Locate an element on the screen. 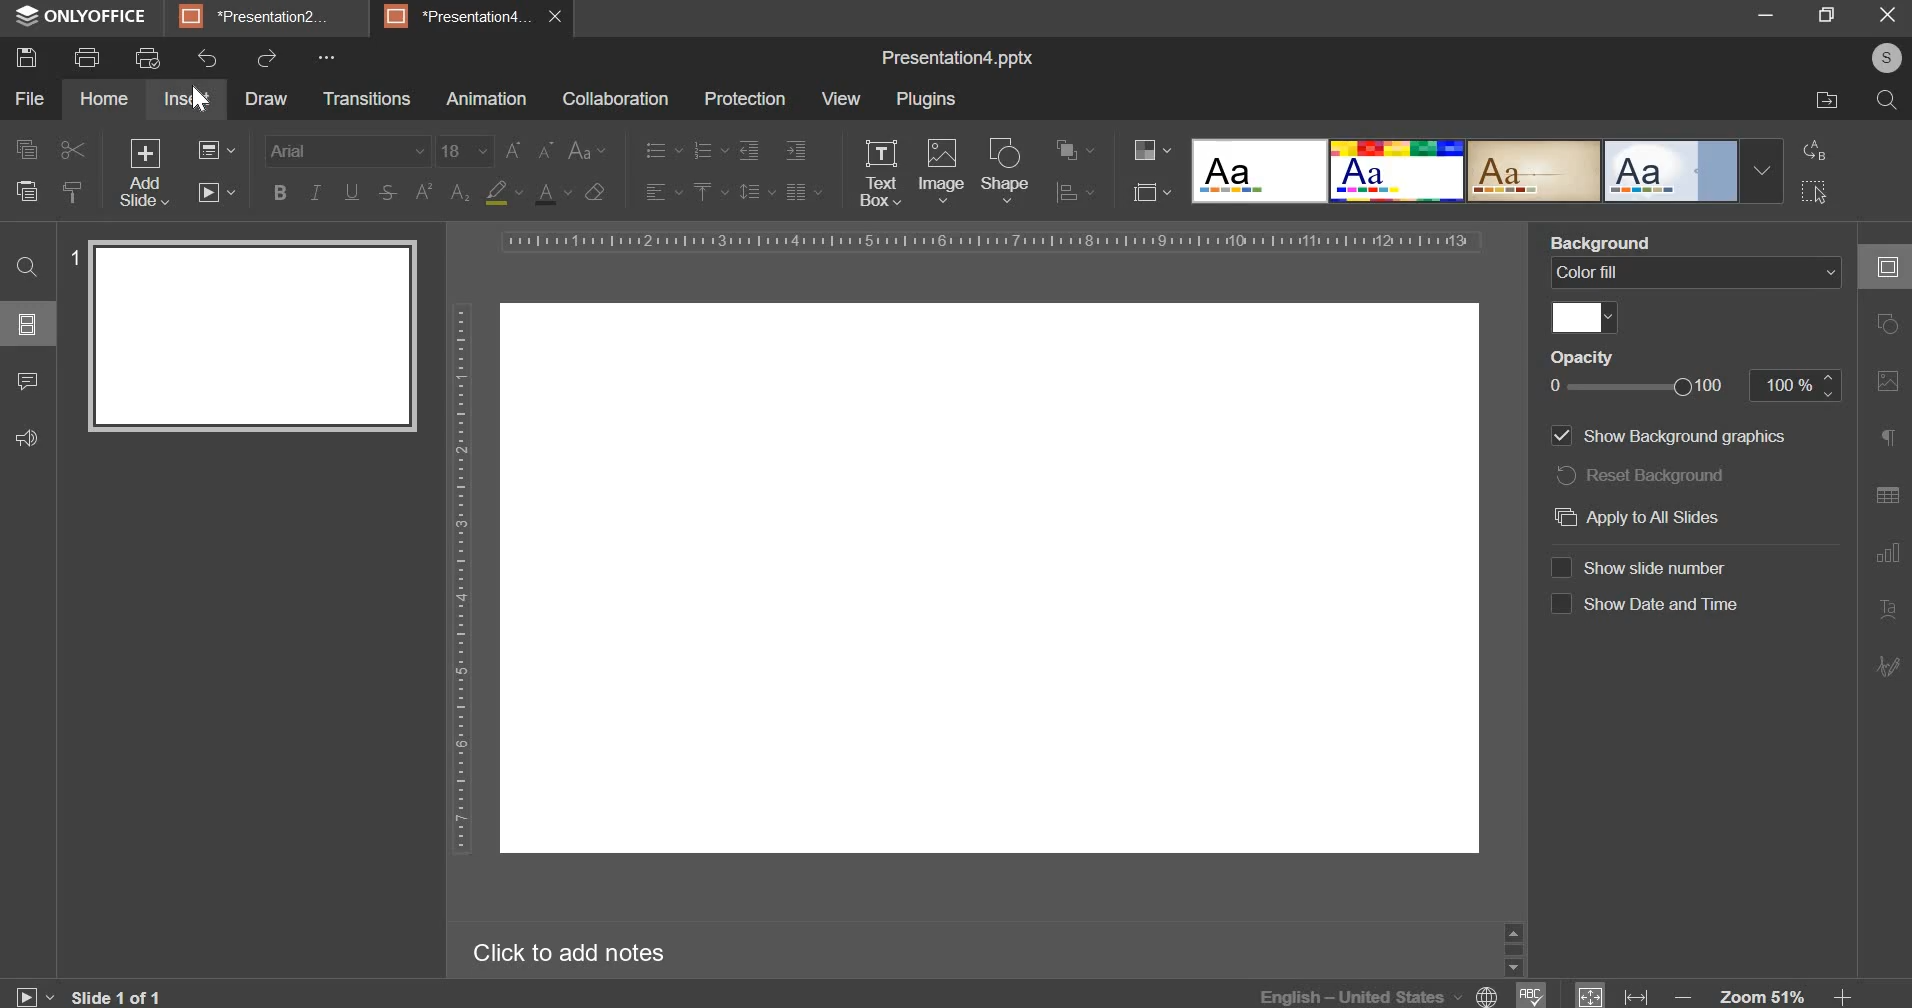 Image resolution: width=1912 pixels, height=1008 pixels. select all is located at coordinates (1815, 192).